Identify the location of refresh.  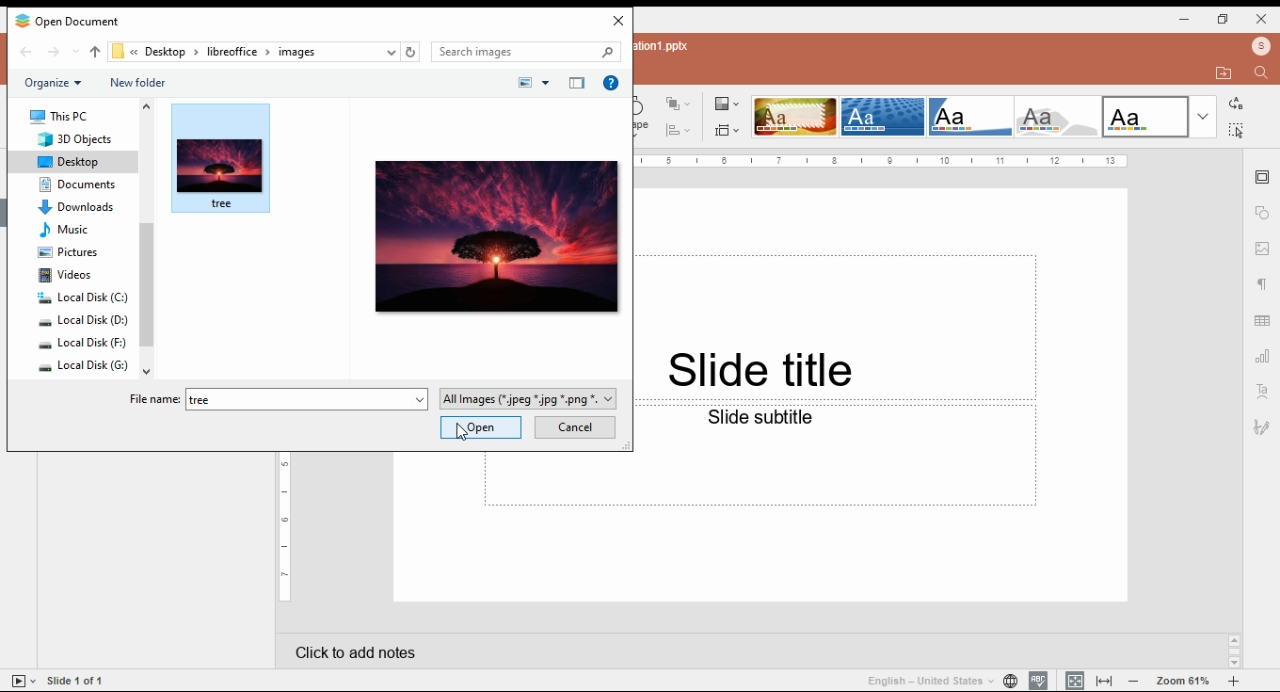
(411, 52).